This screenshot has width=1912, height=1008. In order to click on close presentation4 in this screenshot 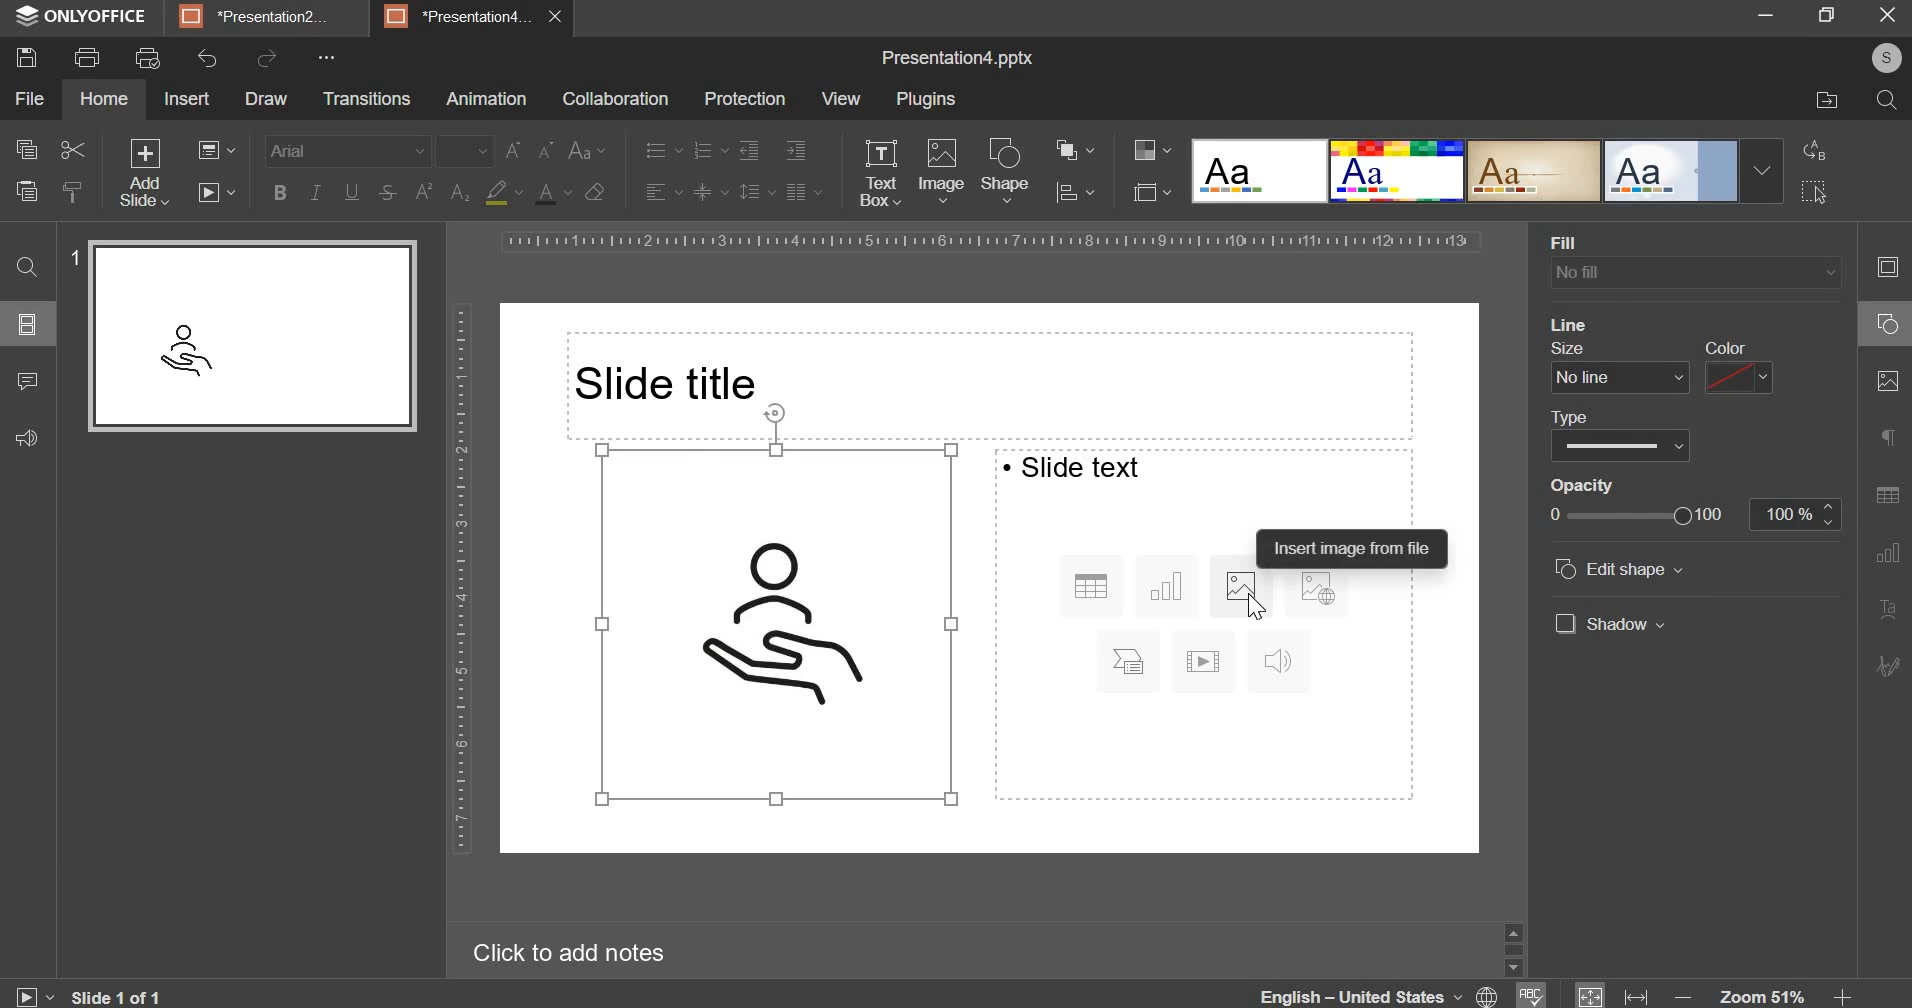, I will do `click(561, 16)`.